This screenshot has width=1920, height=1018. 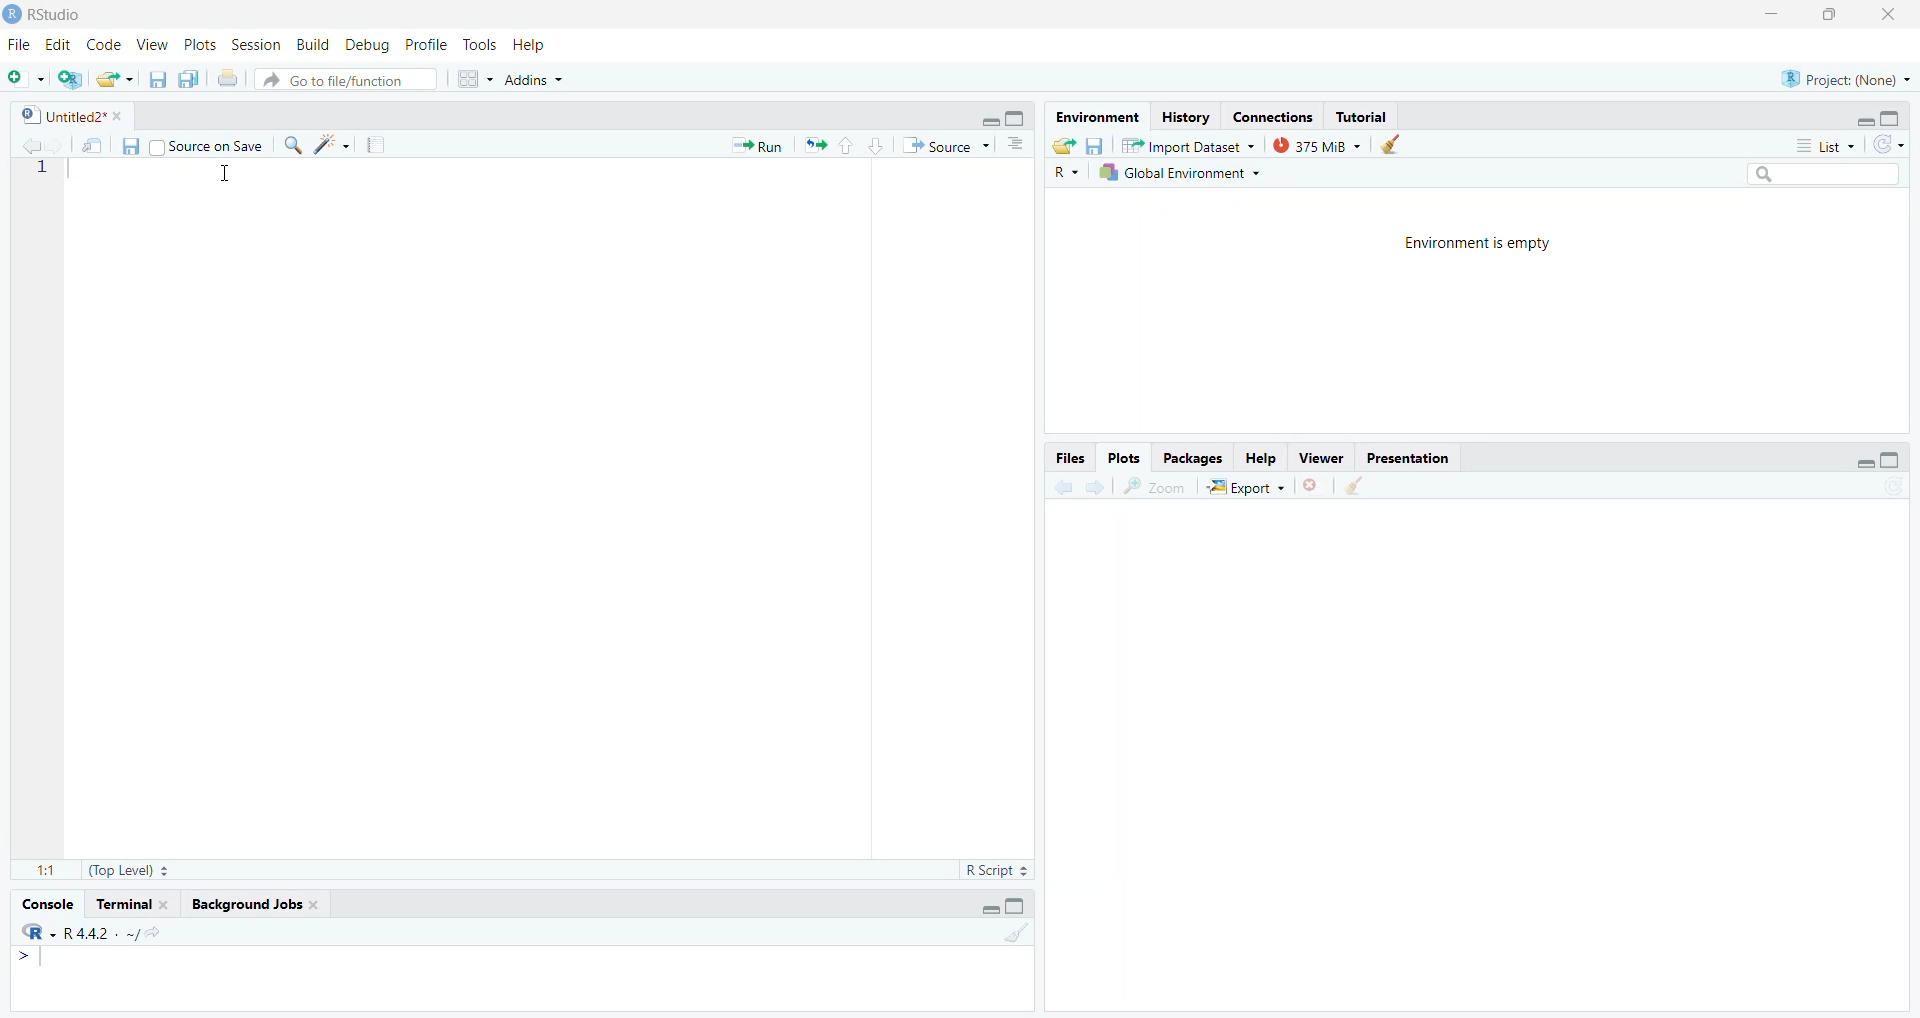 I want to click on  Help, so click(x=530, y=45).